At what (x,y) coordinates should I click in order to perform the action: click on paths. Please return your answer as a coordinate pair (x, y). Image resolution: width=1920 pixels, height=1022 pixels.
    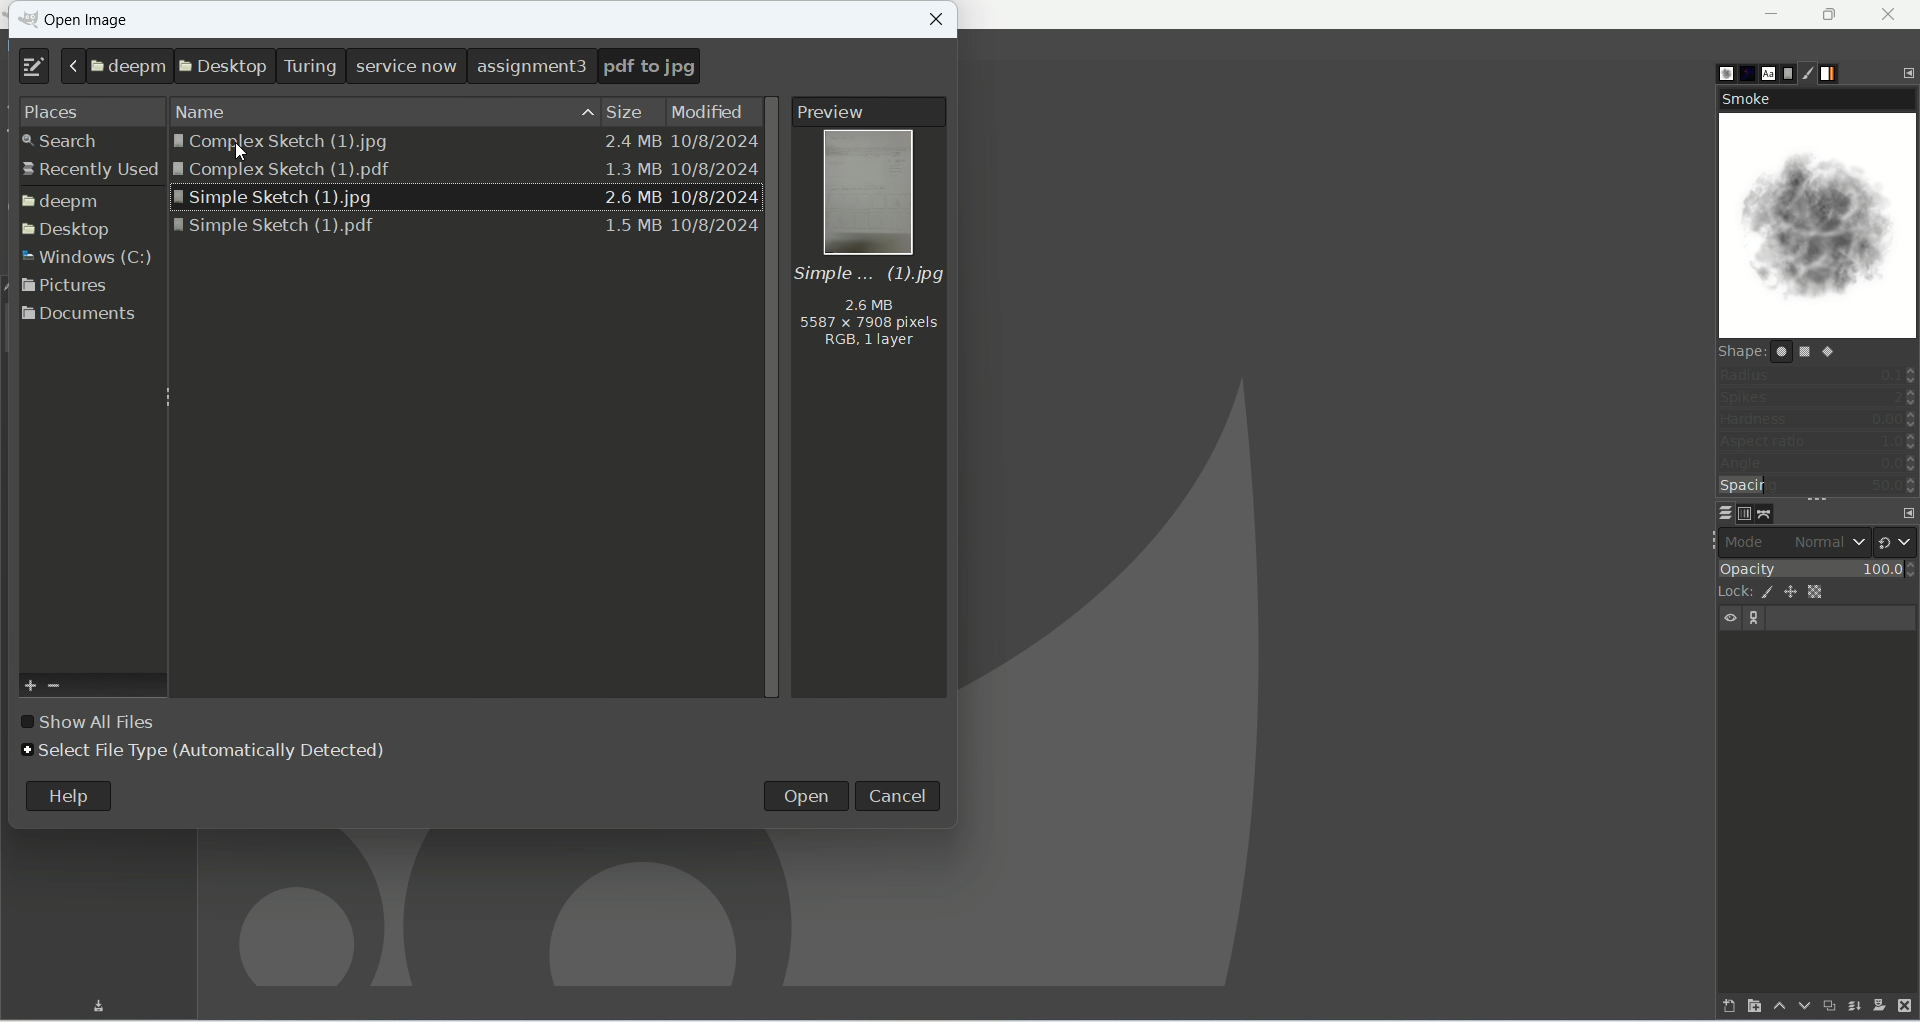
    Looking at the image, I should click on (1769, 514).